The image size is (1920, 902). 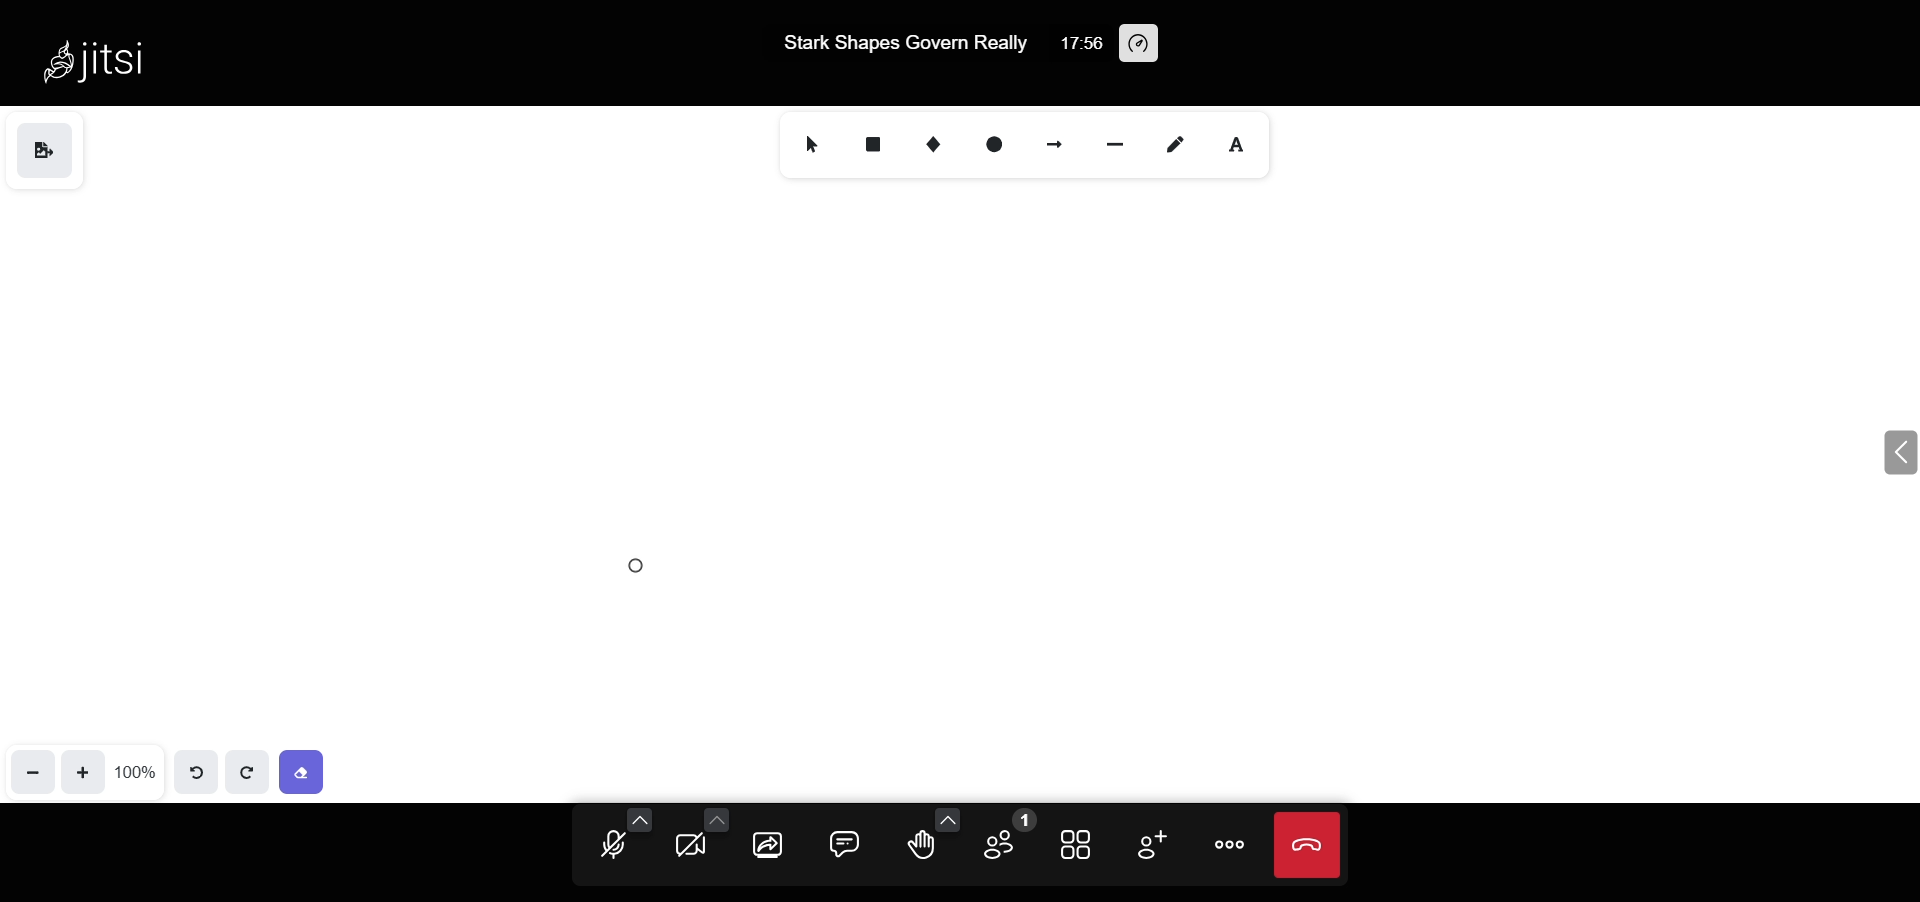 What do you see at coordinates (766, 844) in the screenshot?
I see `screen share` at bounding box center [766, 844].